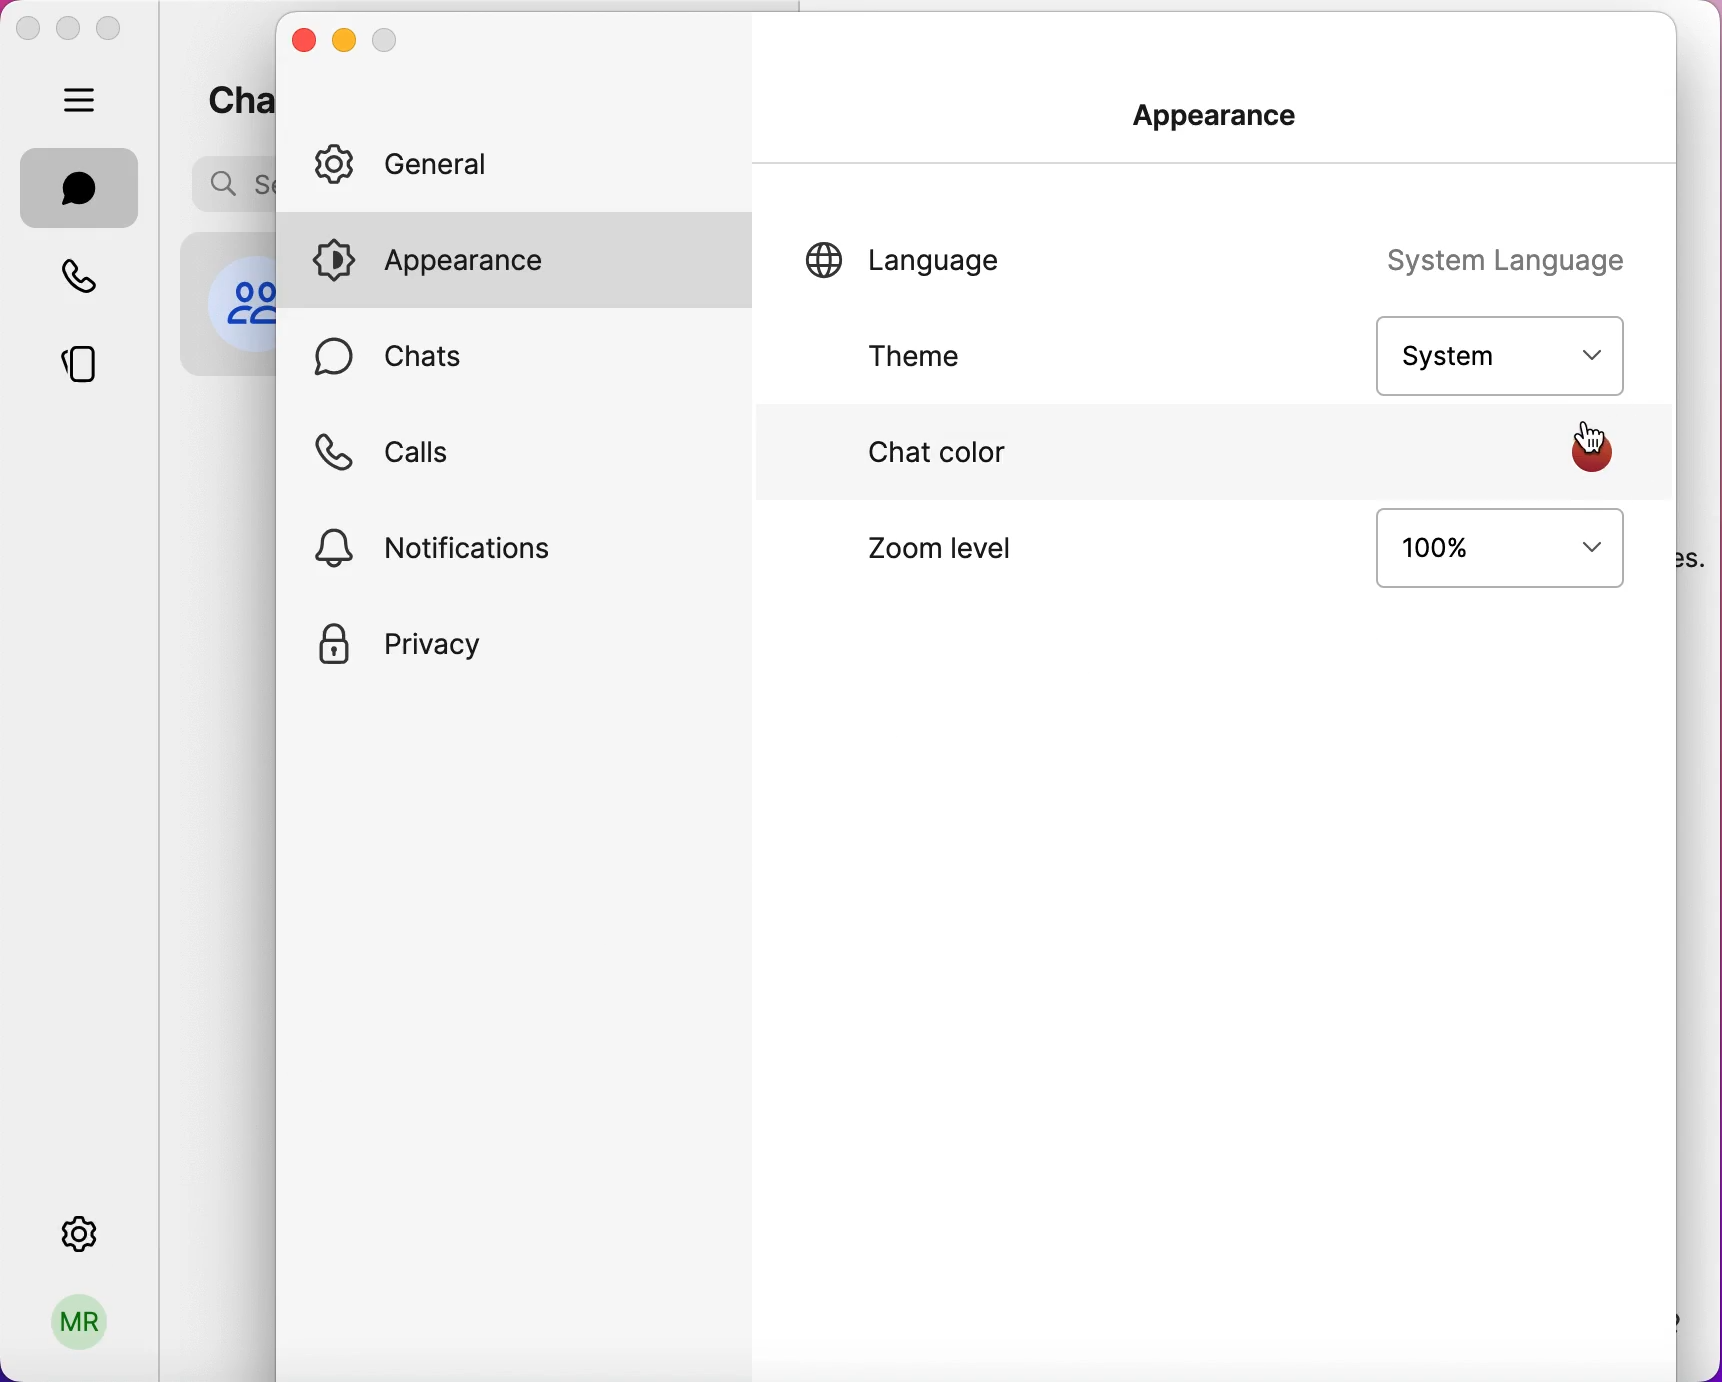 The height and width of the screenshot is (1382, 1722). I want to click on hide bar, so click(84, 102).